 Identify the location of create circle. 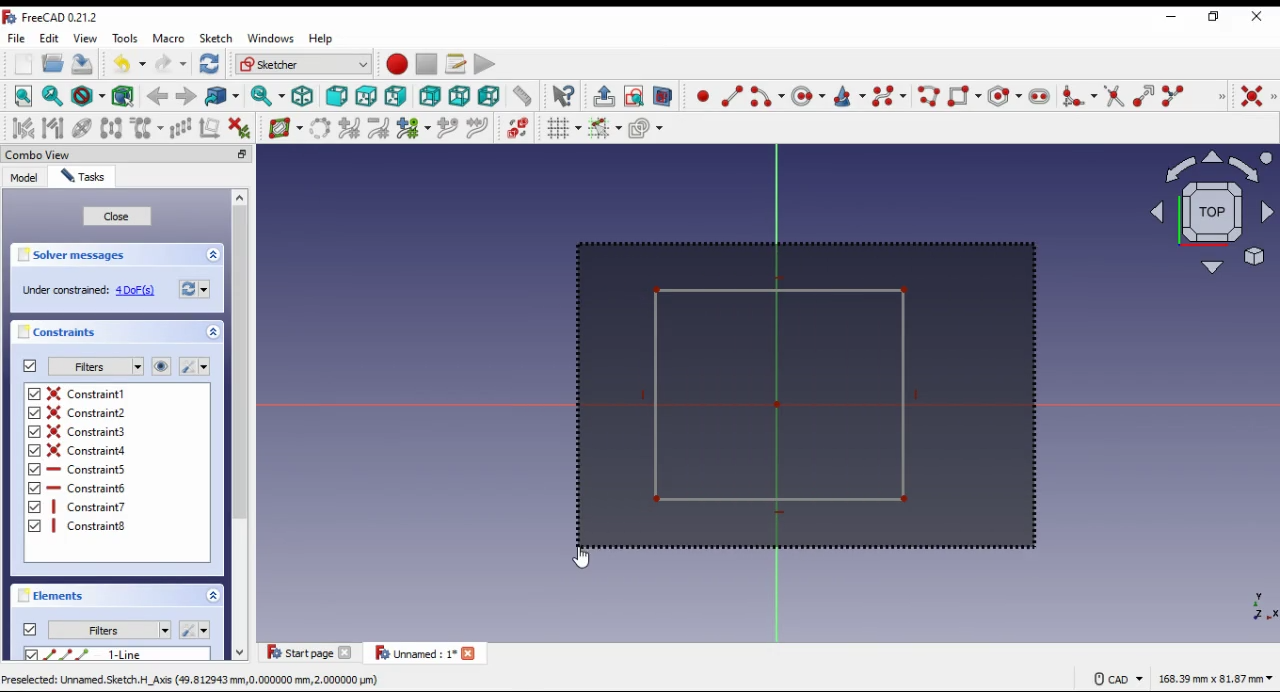
(808, 95).